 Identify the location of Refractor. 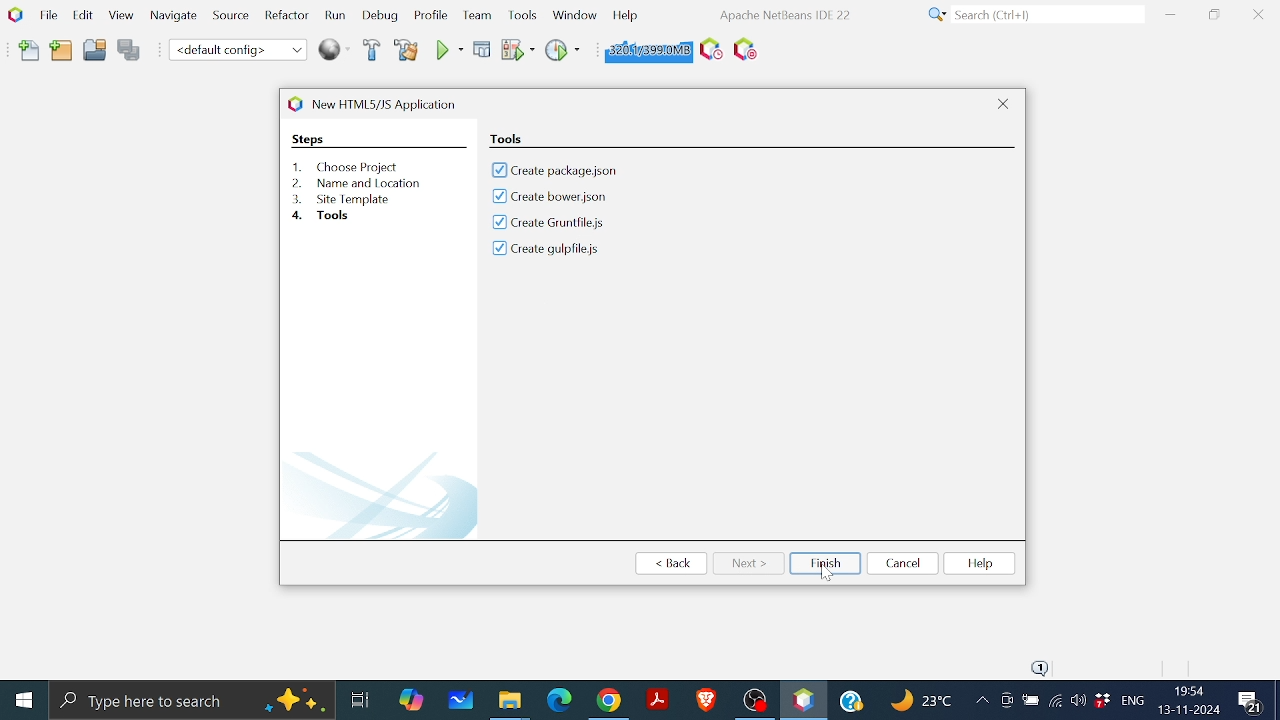
(282, 16).